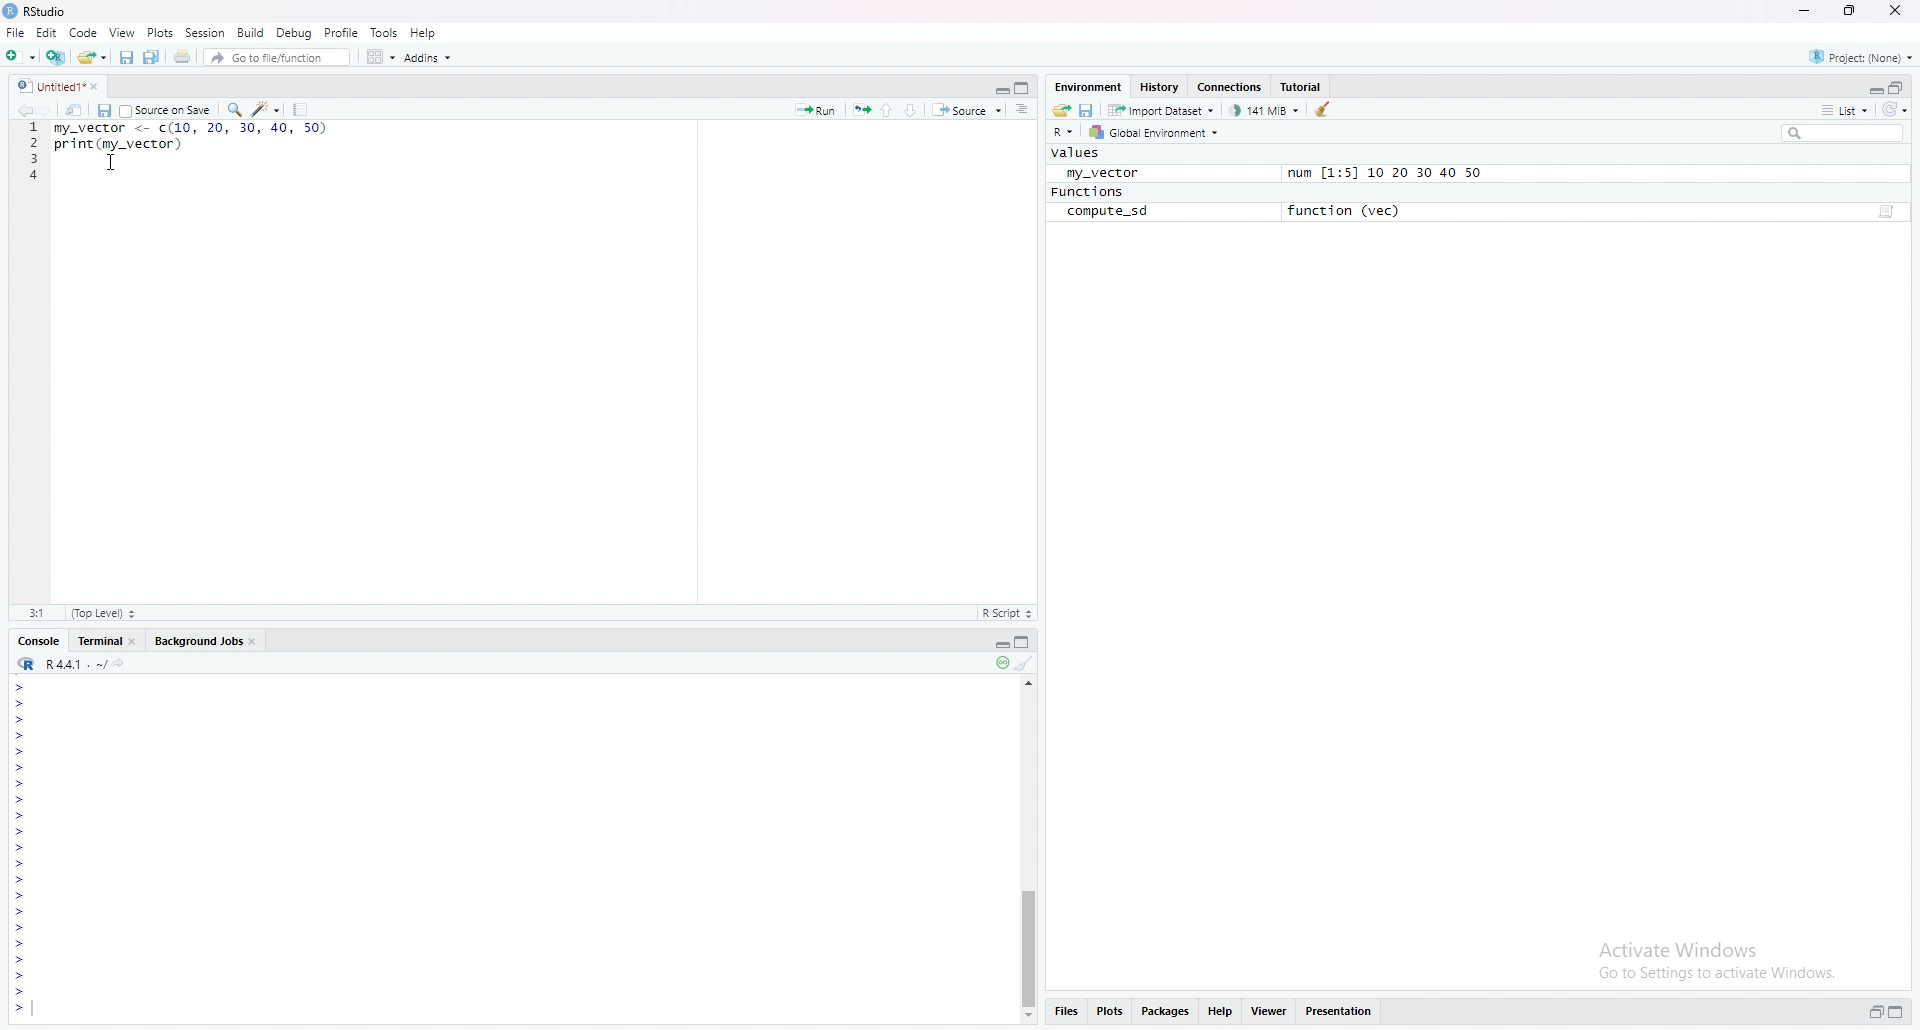 The height and width of the screenshot is (1030, 1920). Describe the element at coordinates (1843, 109) in the screenshot. I see `List` at that location.